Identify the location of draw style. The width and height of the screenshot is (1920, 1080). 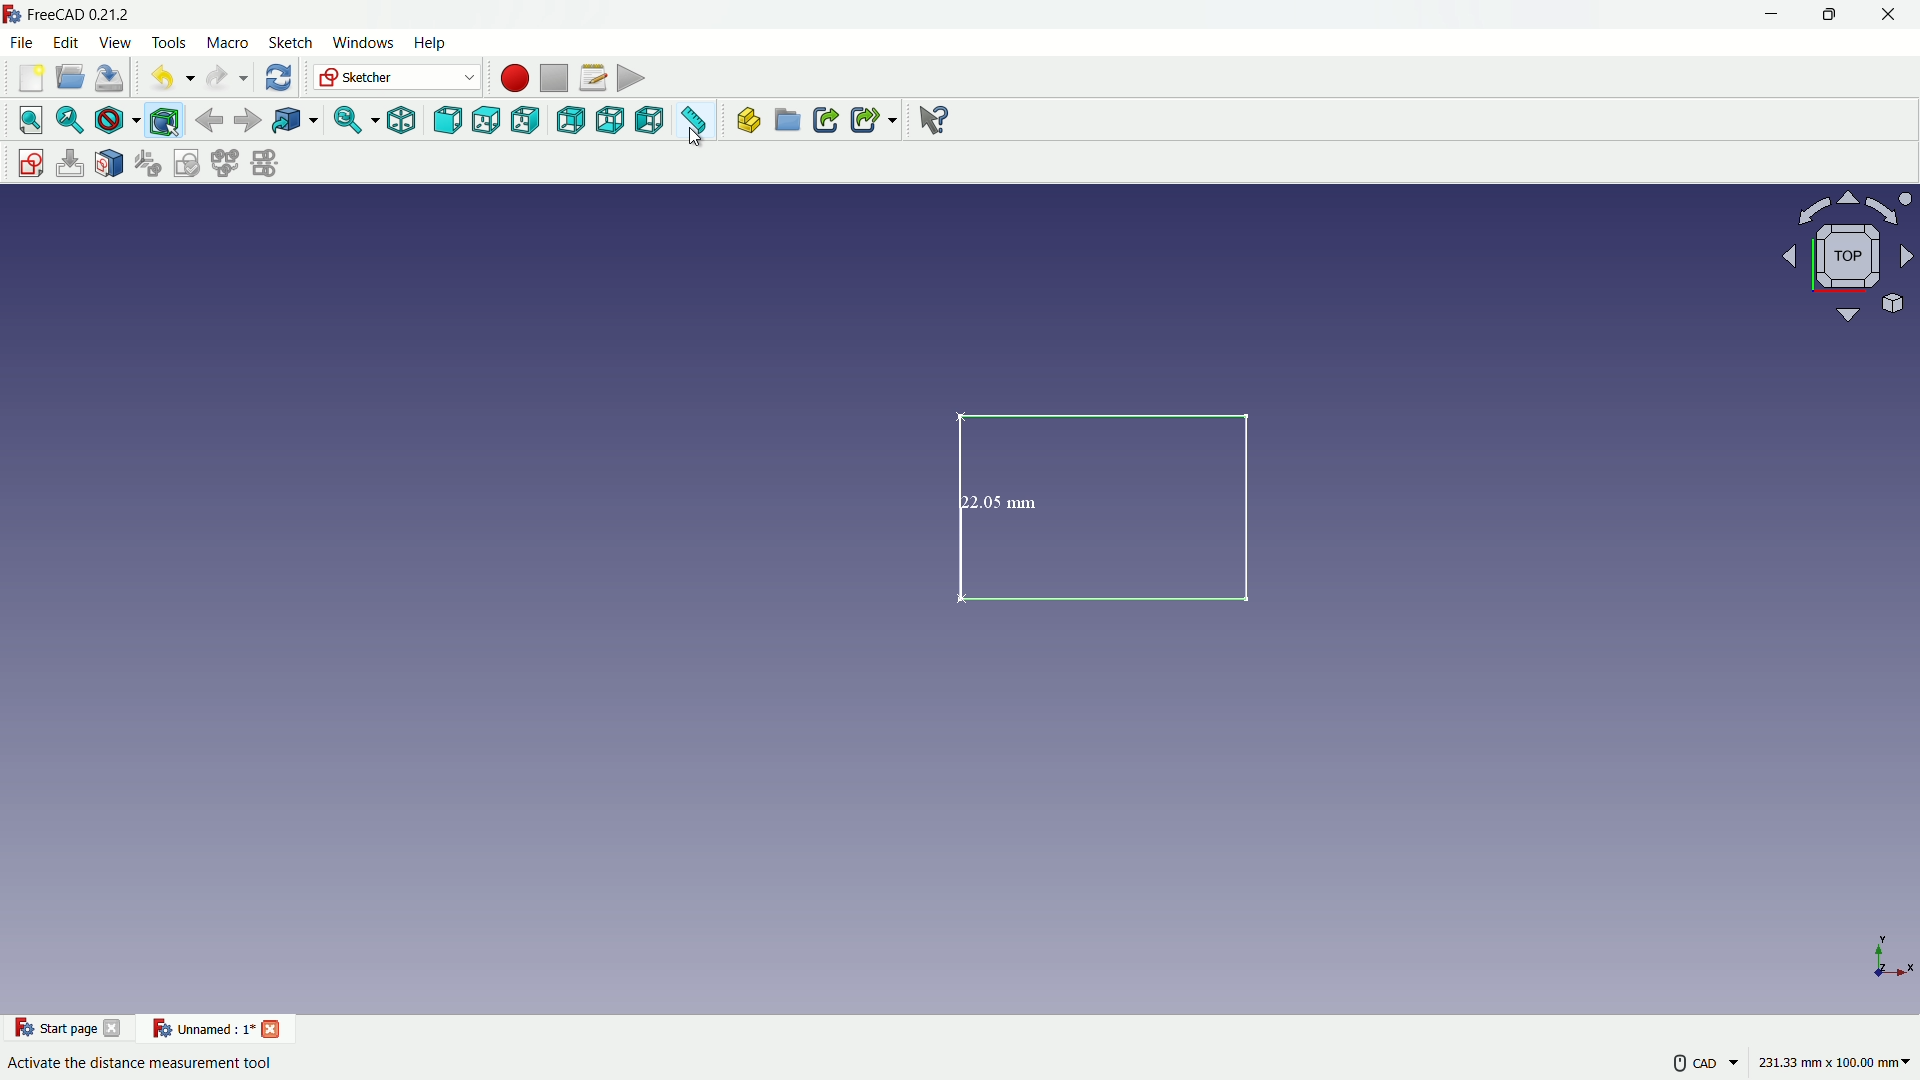
(117, 120).